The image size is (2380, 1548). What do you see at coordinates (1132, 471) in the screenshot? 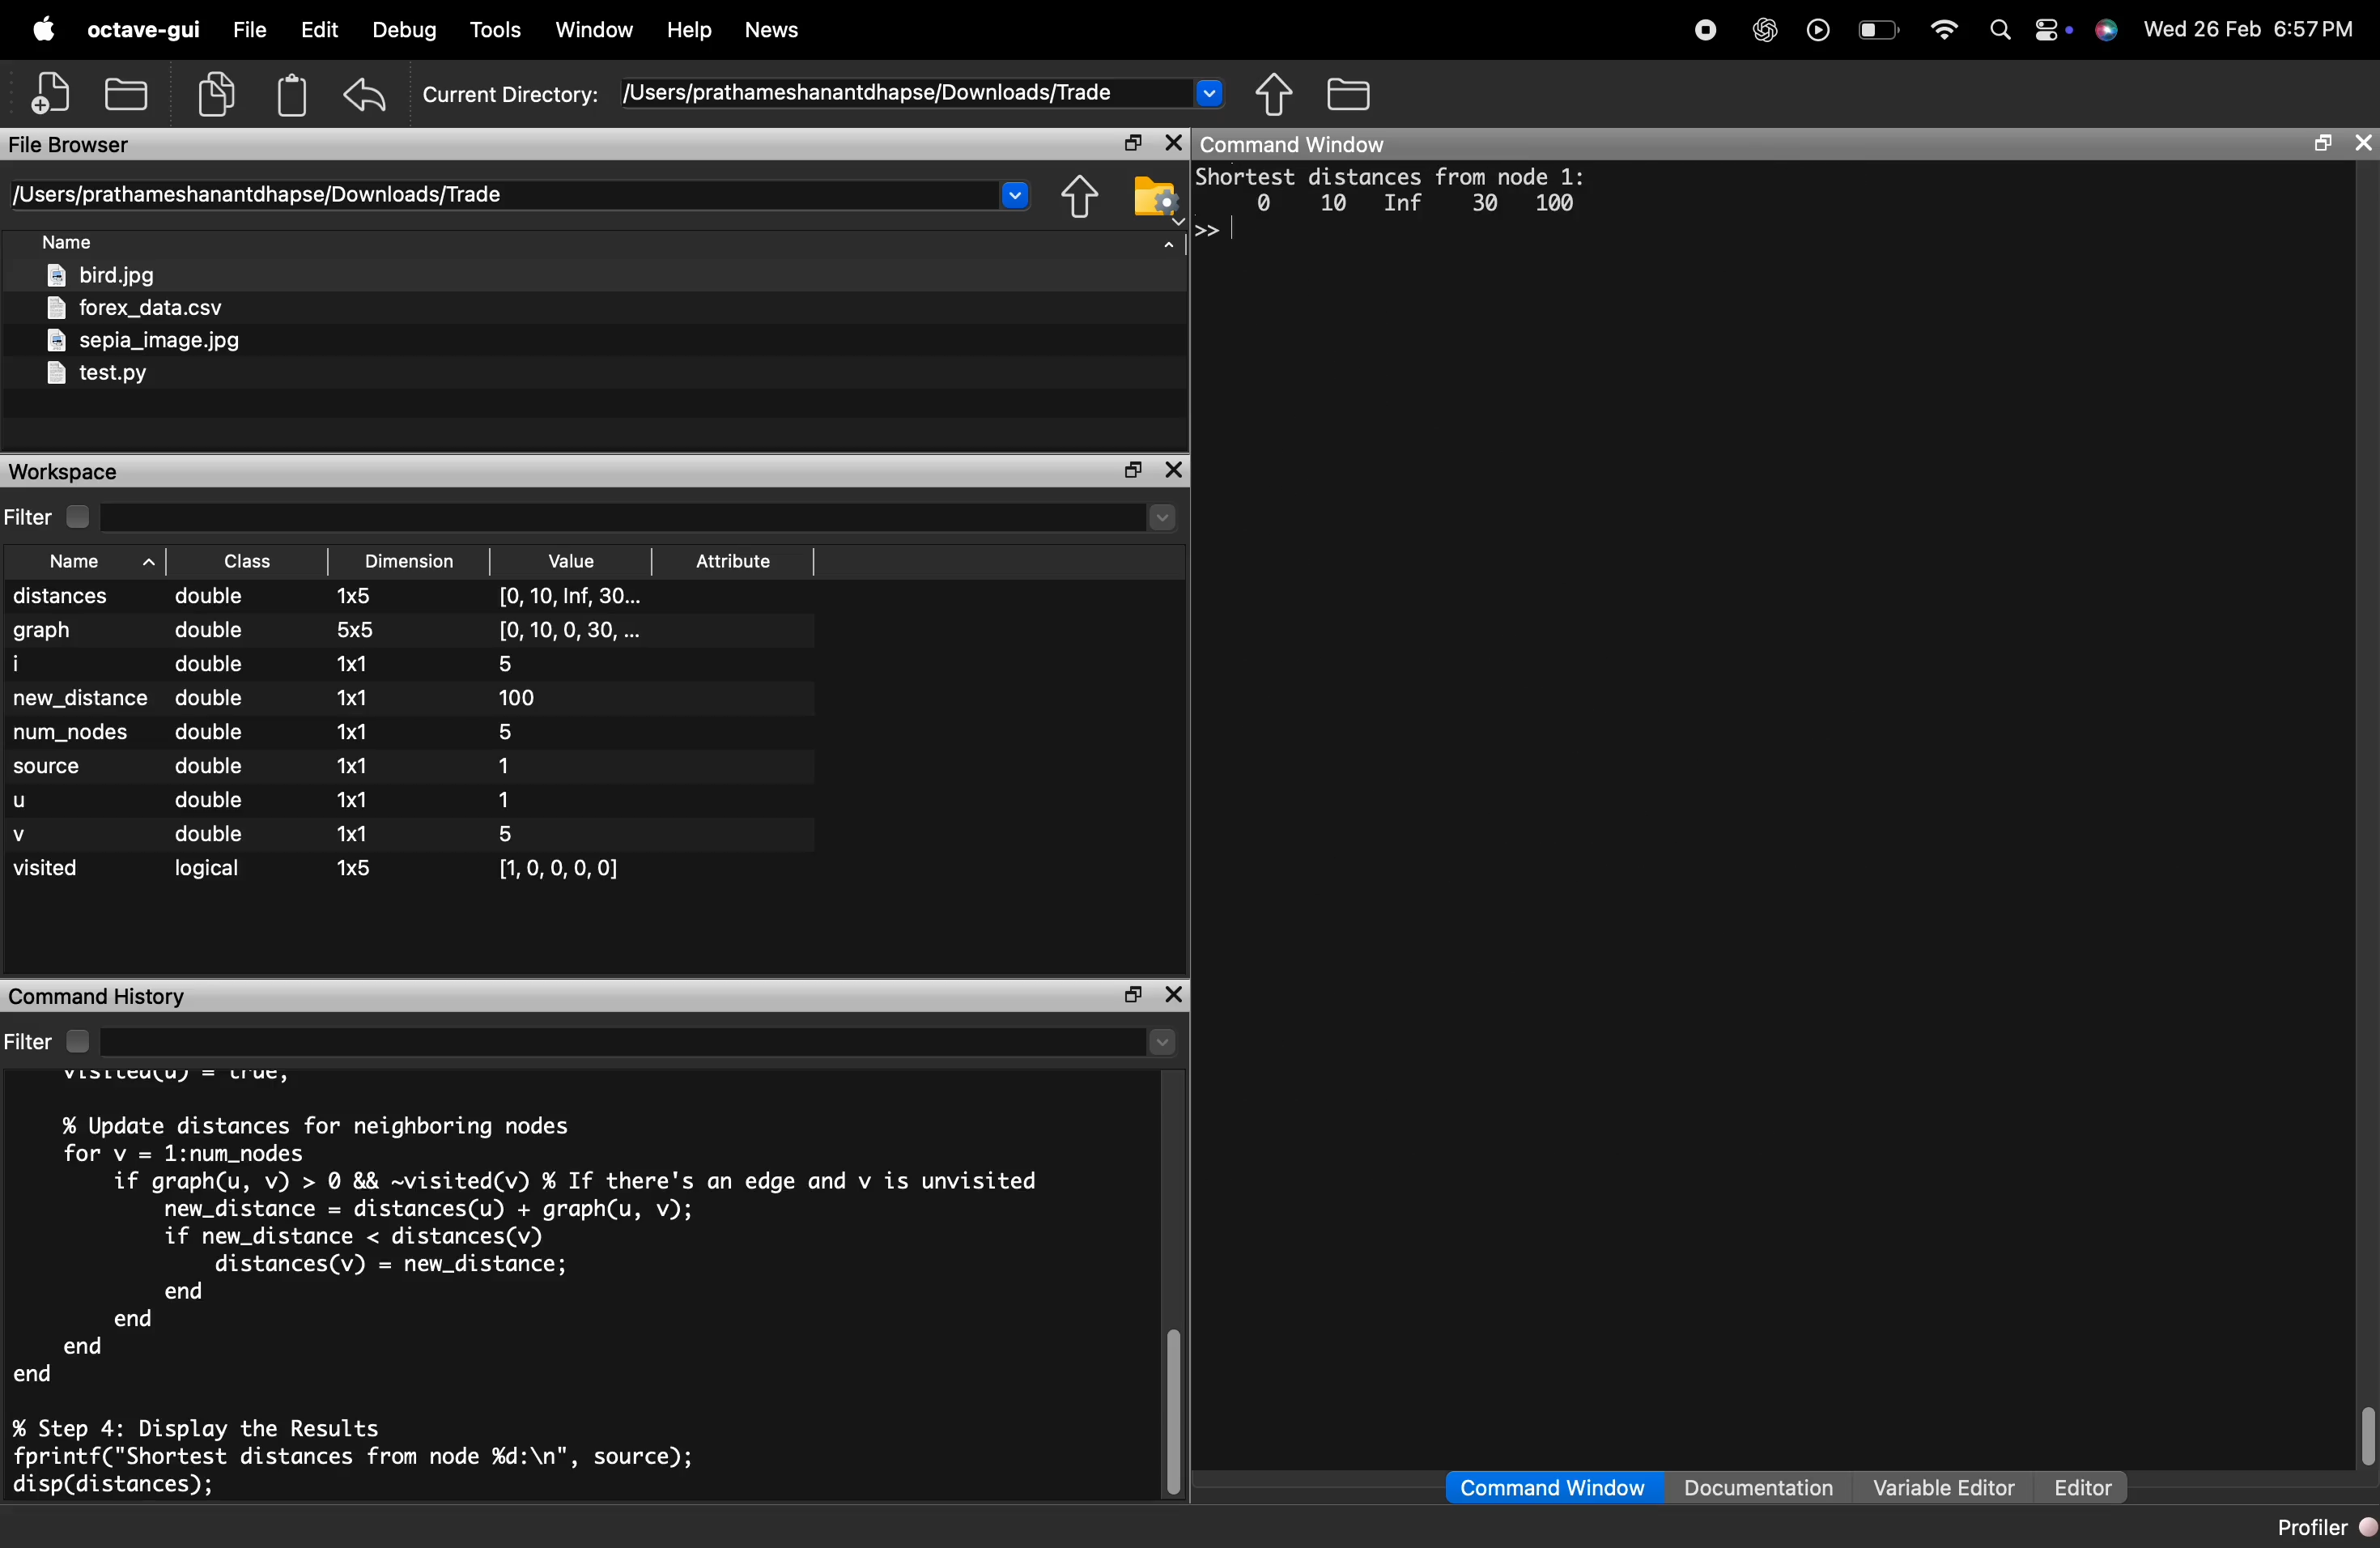
I see `maximize` at bounding box center [1132, 471].